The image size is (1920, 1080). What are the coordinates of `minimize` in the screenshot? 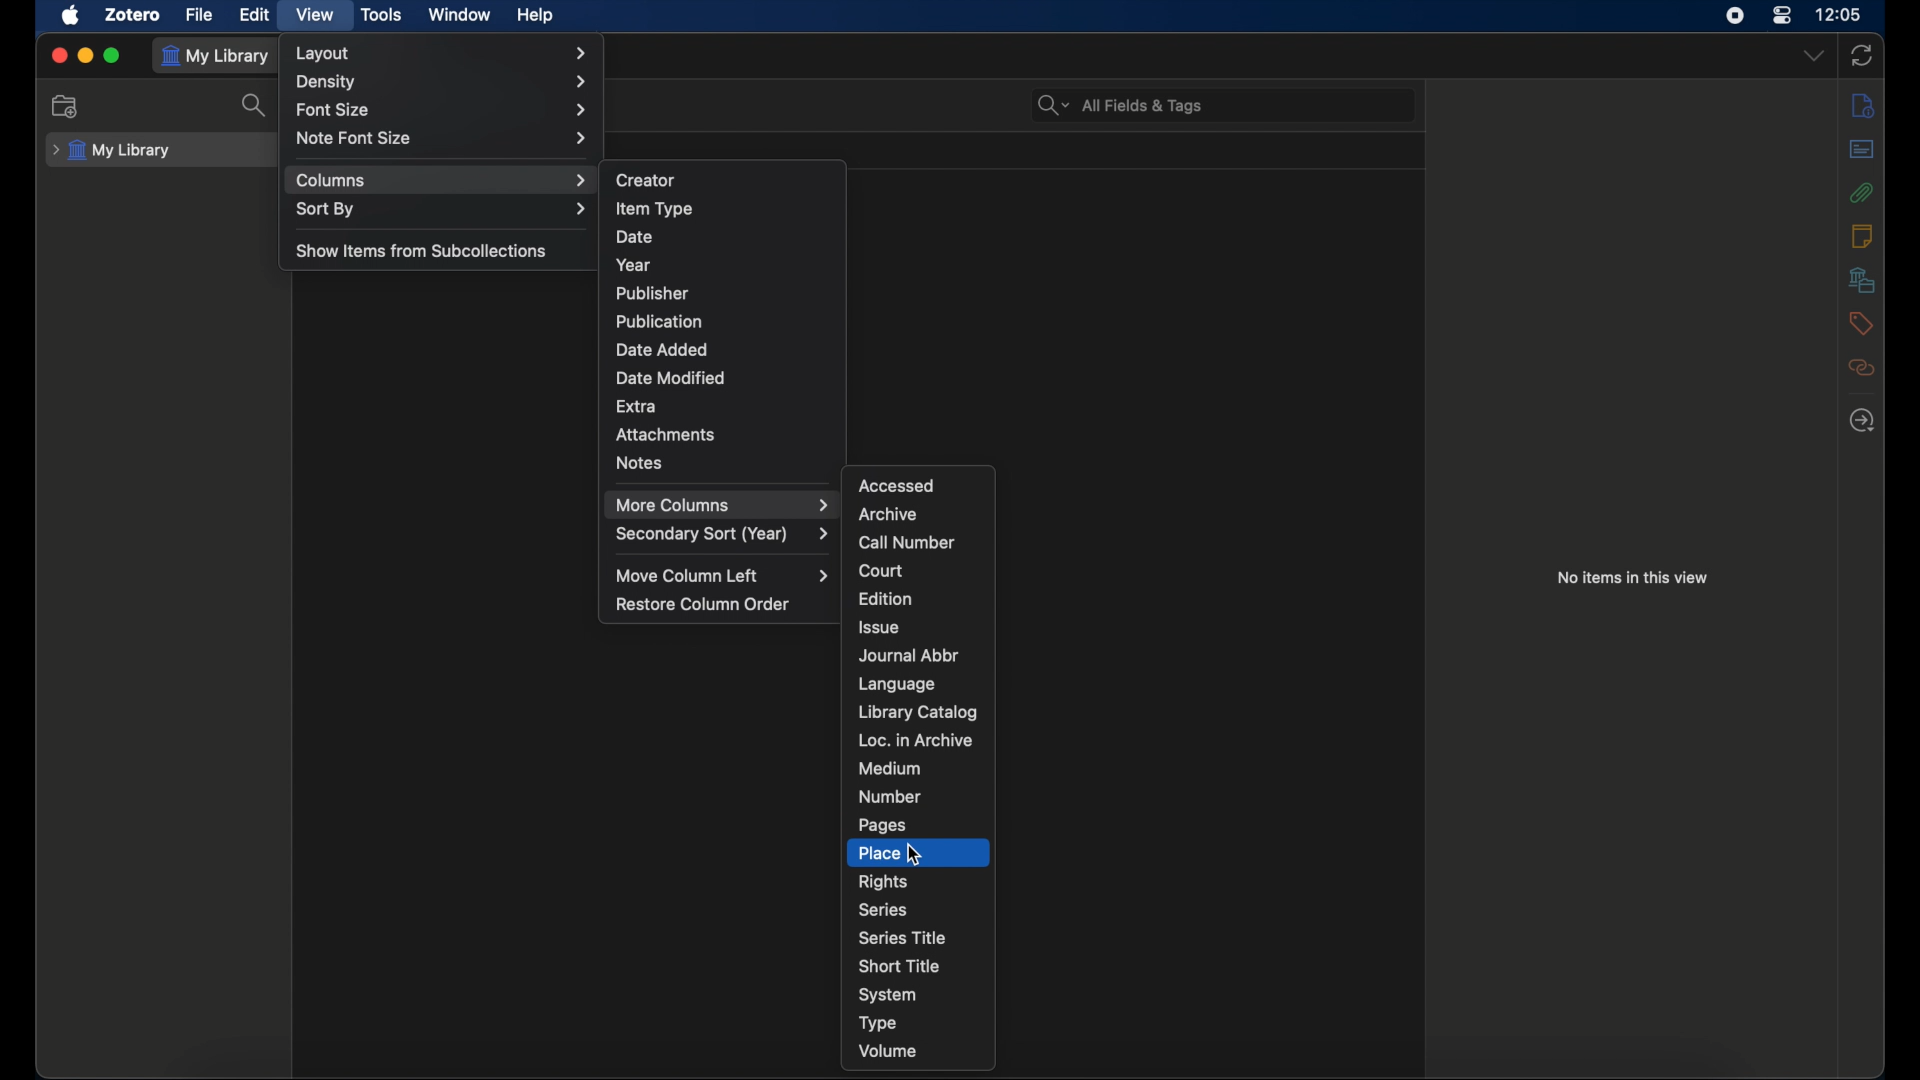 It's located at (86, 55).